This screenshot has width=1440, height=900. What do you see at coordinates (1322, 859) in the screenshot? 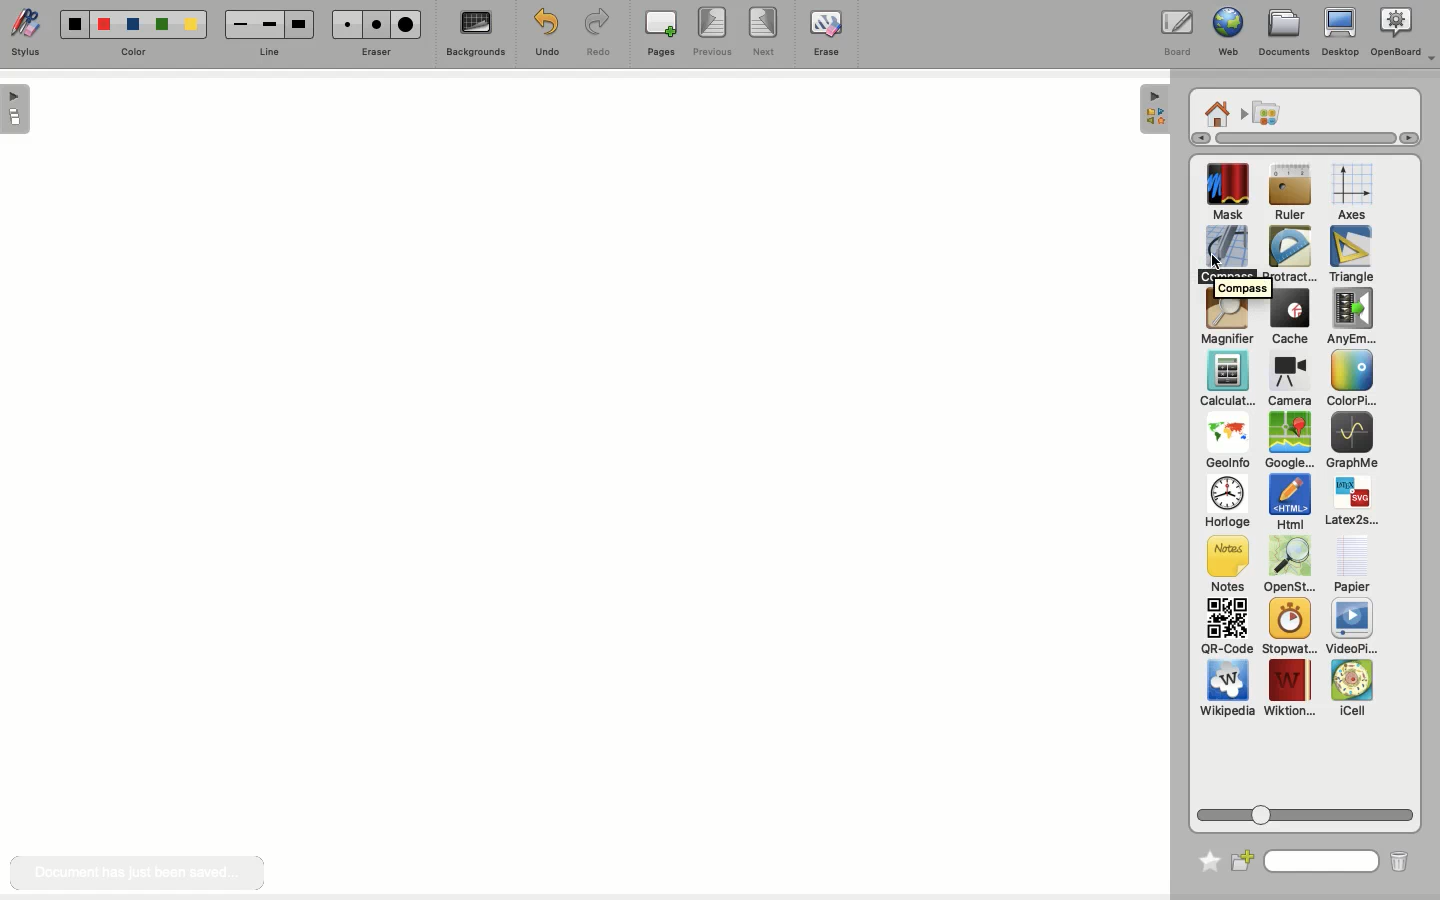
I see `Search` at bounding box center [1322, 859].